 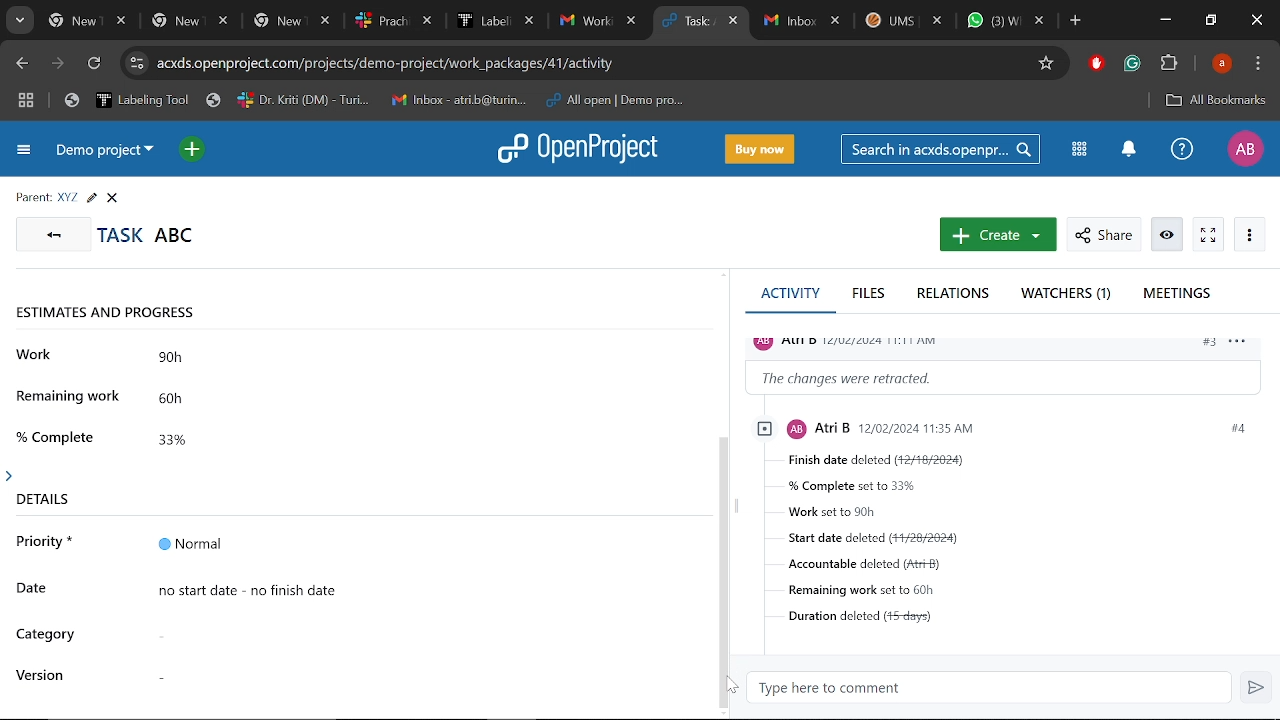 I want to click on cursor, so click(x=723, y=687).